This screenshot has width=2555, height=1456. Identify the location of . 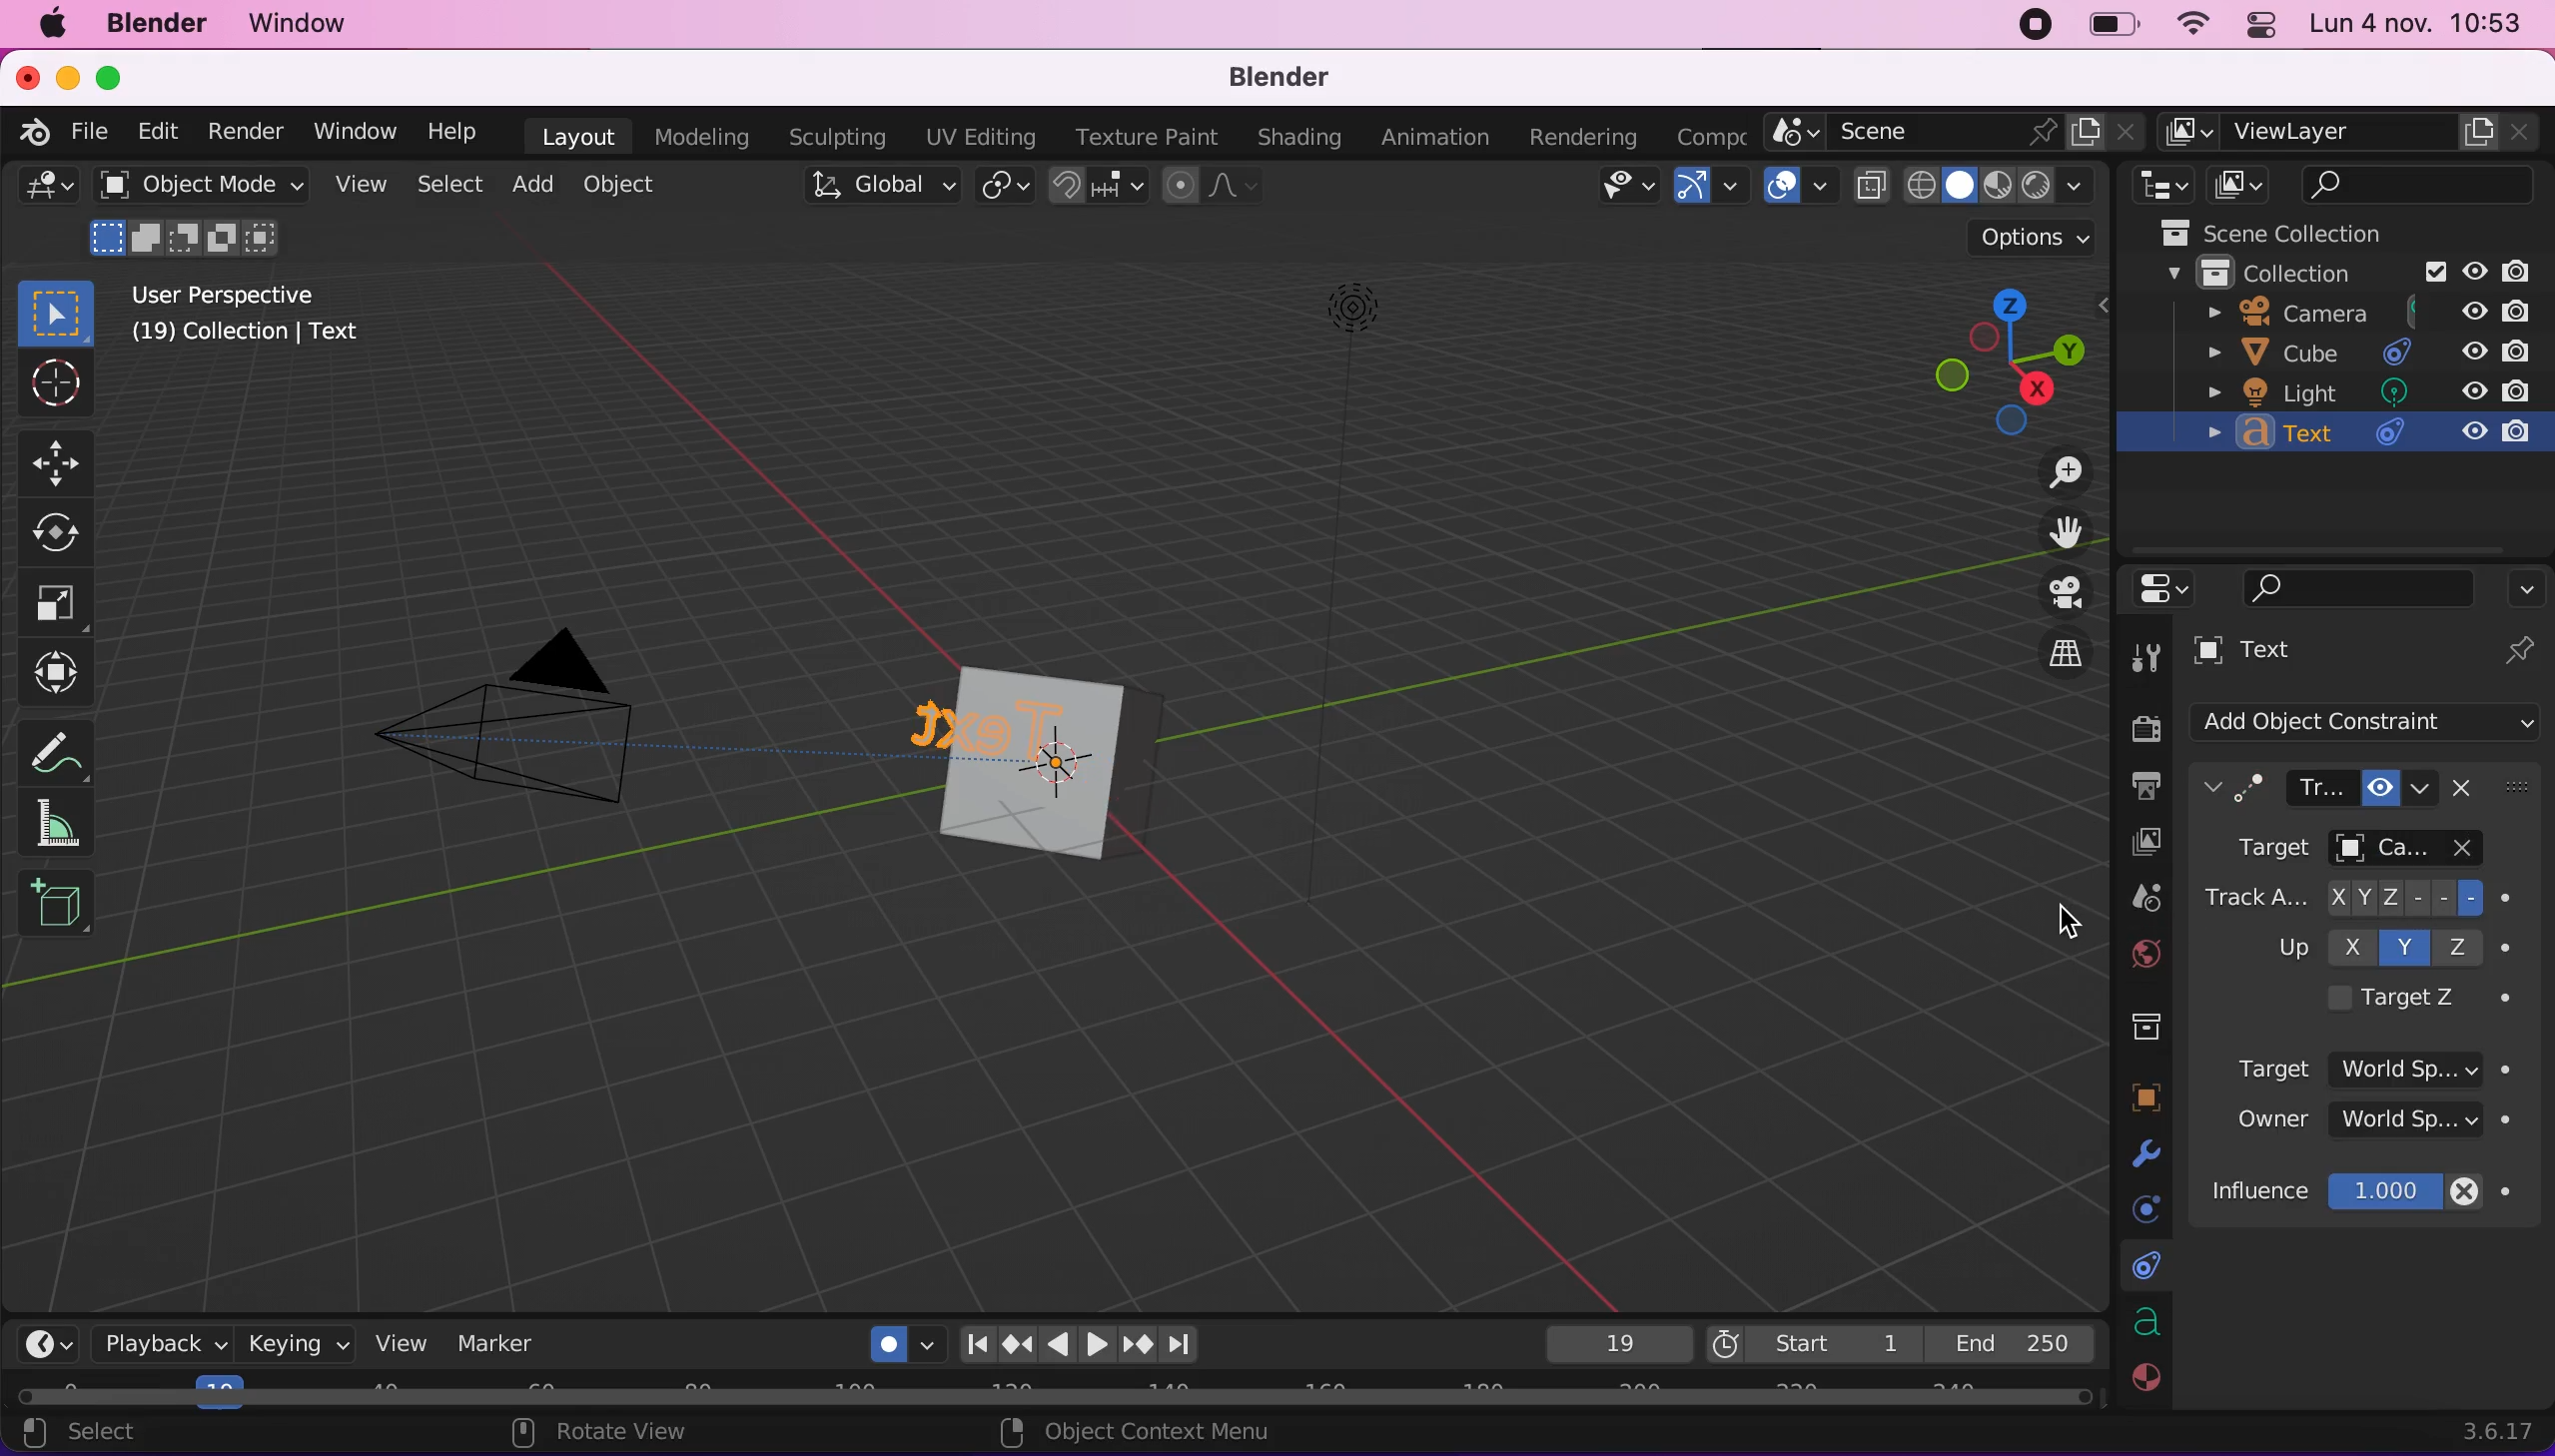
(892, 1339).